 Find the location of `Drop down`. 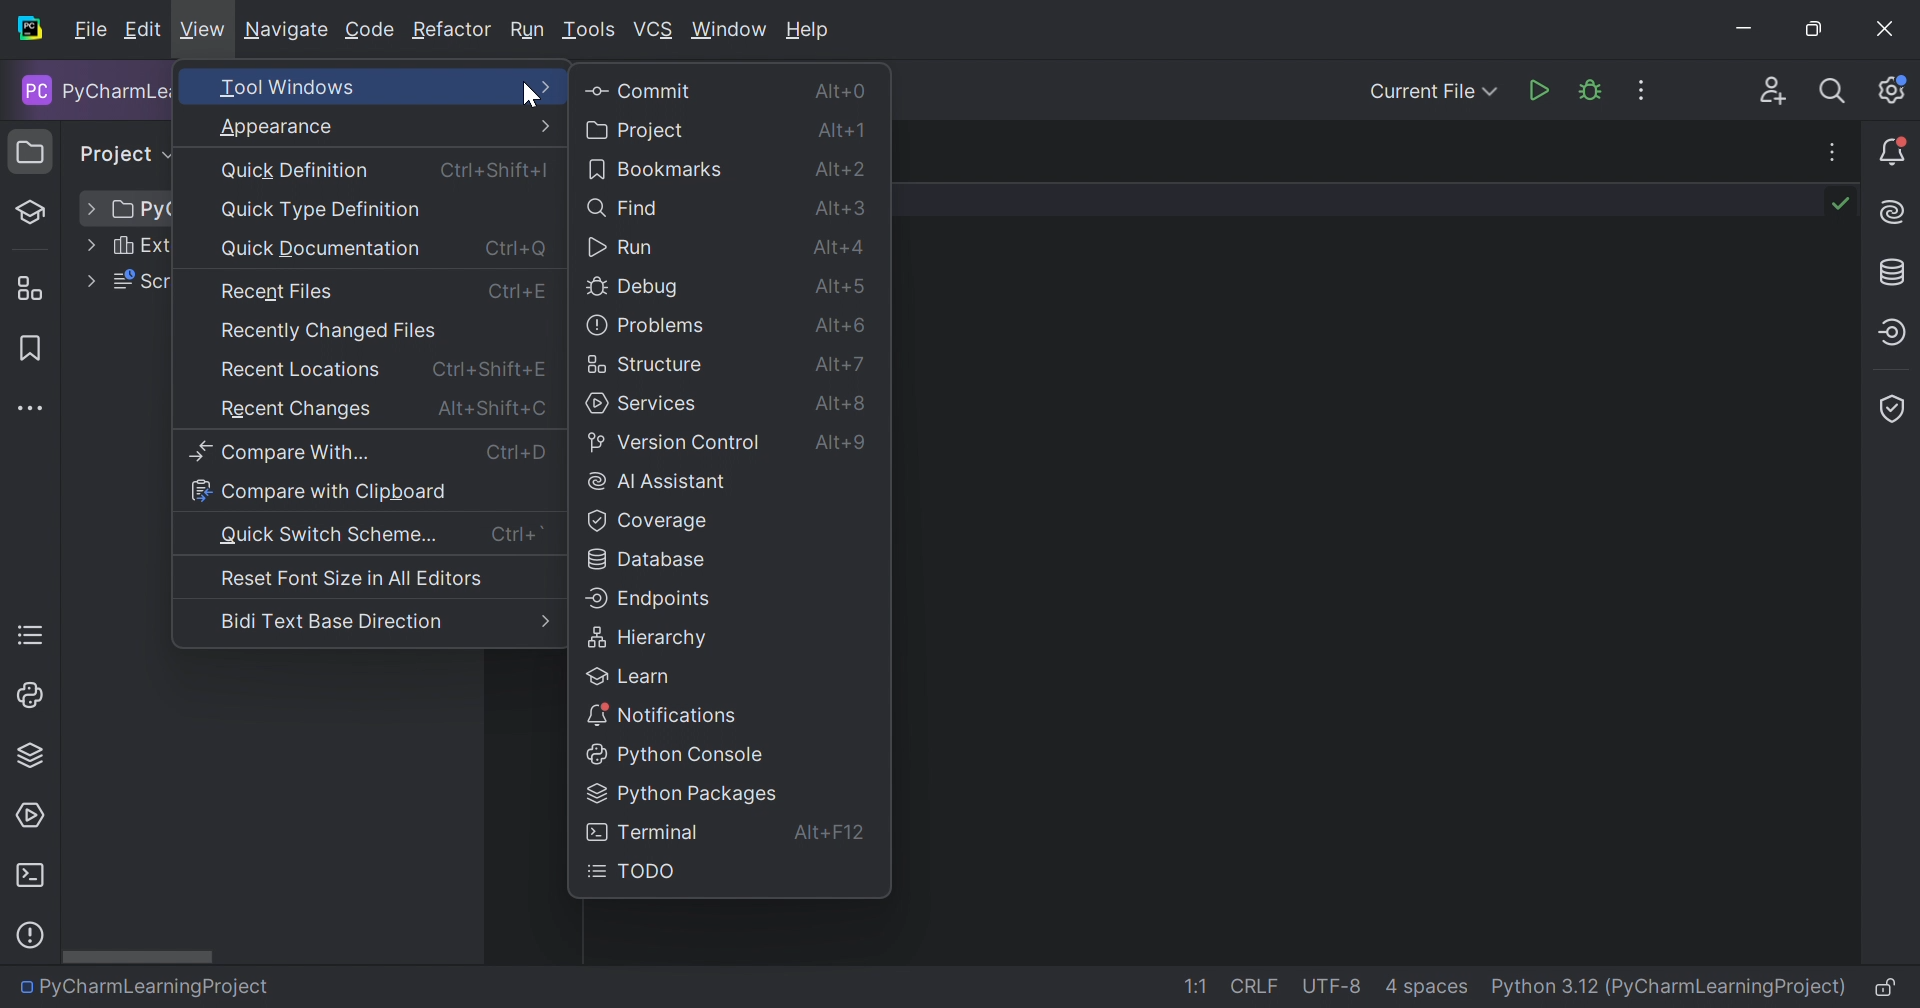

Drop down is located at coordinates (88, 279).